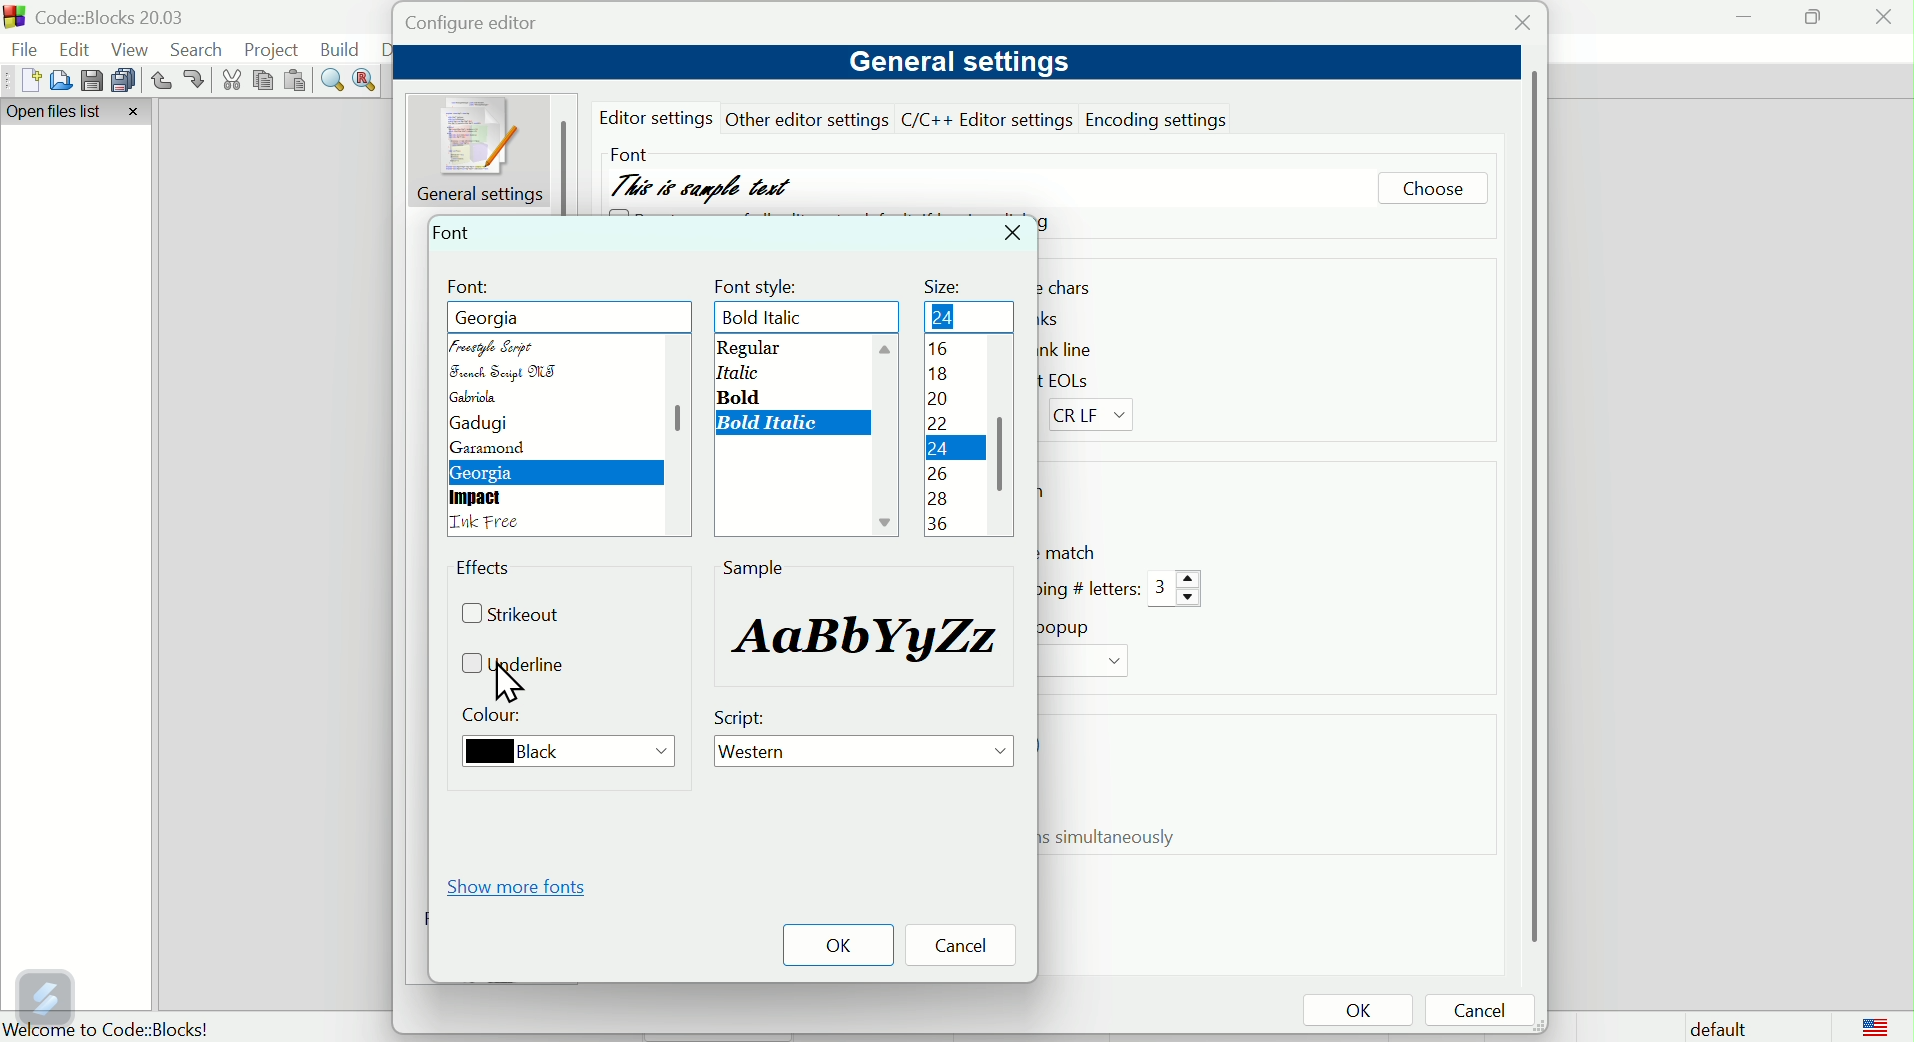  Describe the element at coordinates (471, 287) in the screenshot. I see `Font` at that location.